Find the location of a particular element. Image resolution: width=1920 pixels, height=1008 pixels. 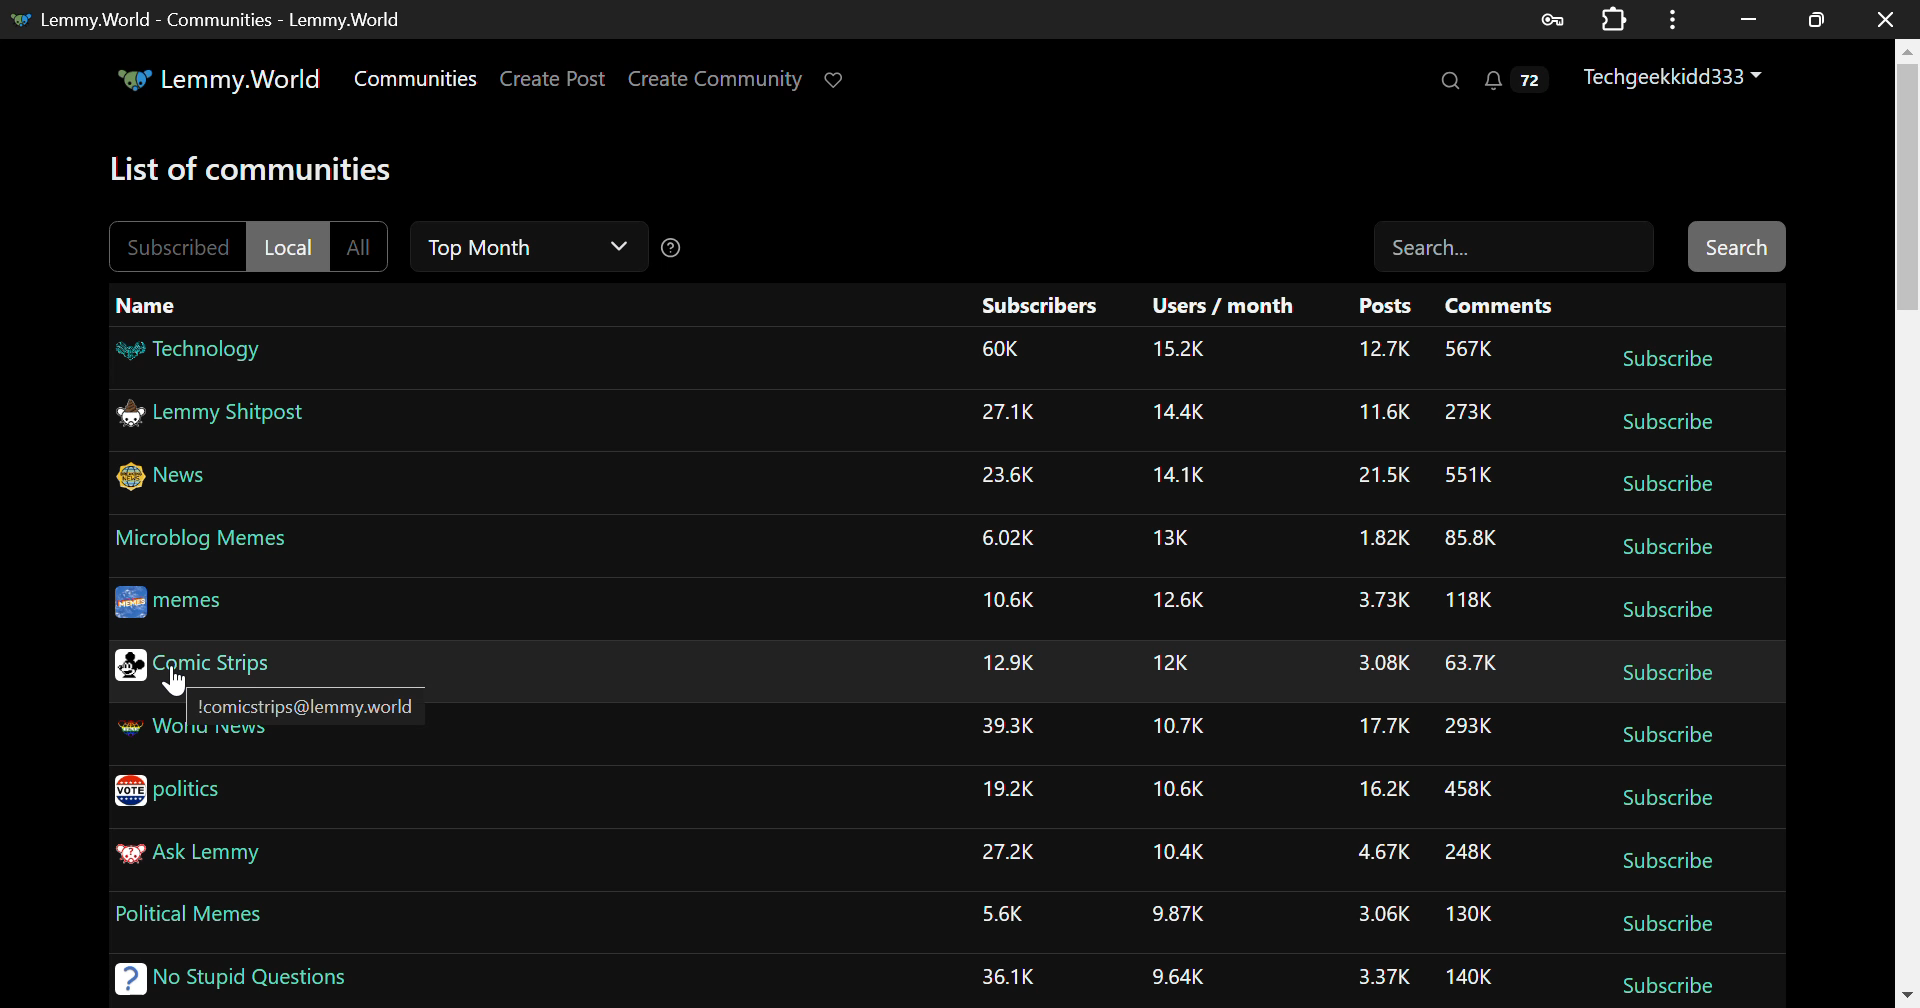

Amount is located at coordinates (1181, 539).